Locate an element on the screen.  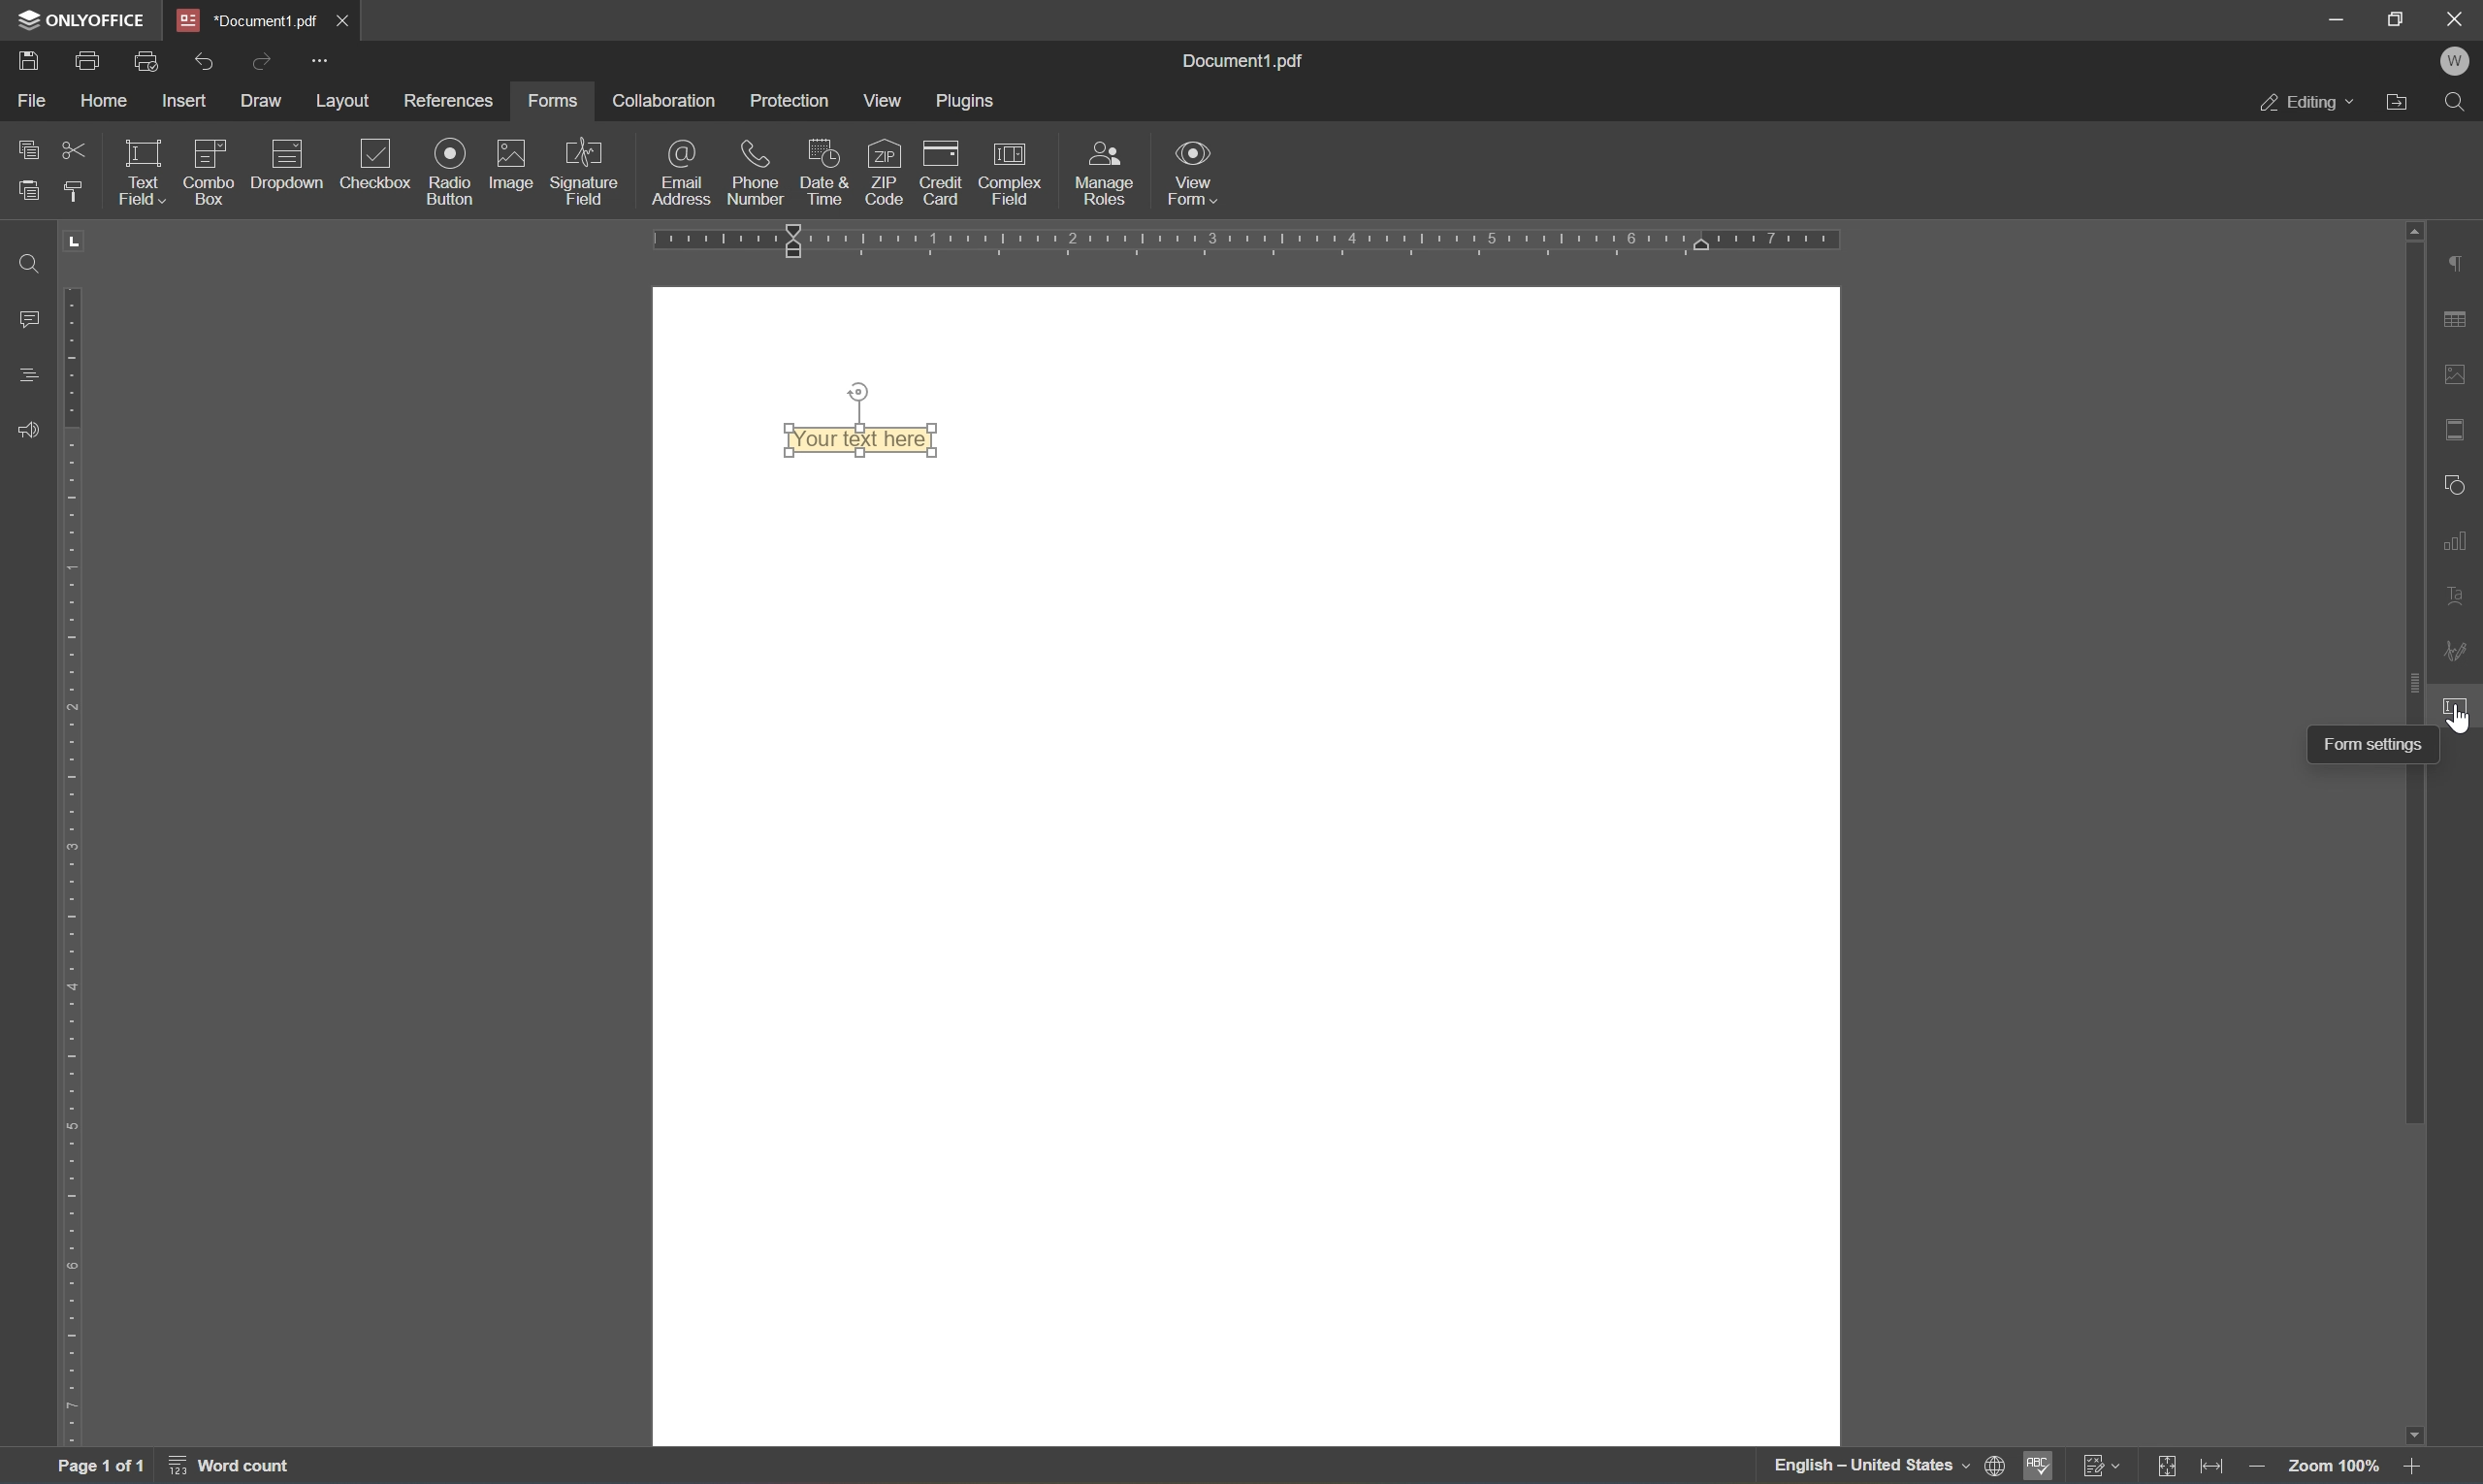
credit card is located at coordinates (938, 179).